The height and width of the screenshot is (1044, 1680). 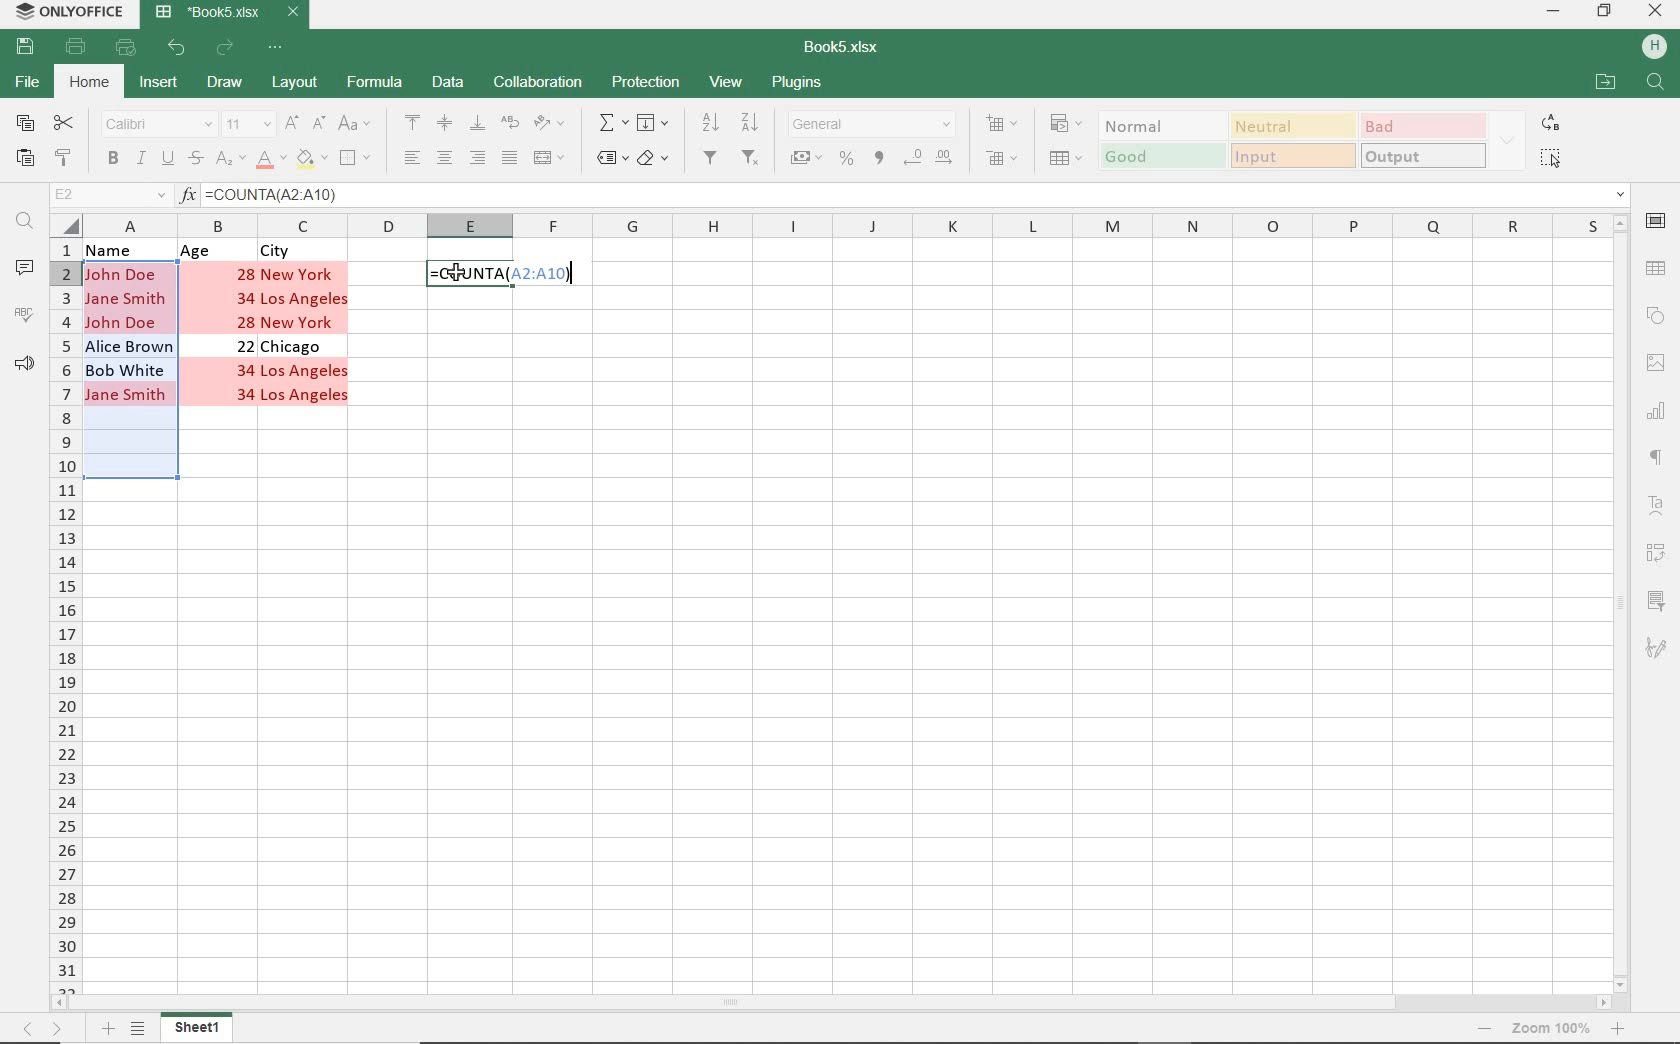 I want to click on UNDERLINE, so click(x=167, y=160).